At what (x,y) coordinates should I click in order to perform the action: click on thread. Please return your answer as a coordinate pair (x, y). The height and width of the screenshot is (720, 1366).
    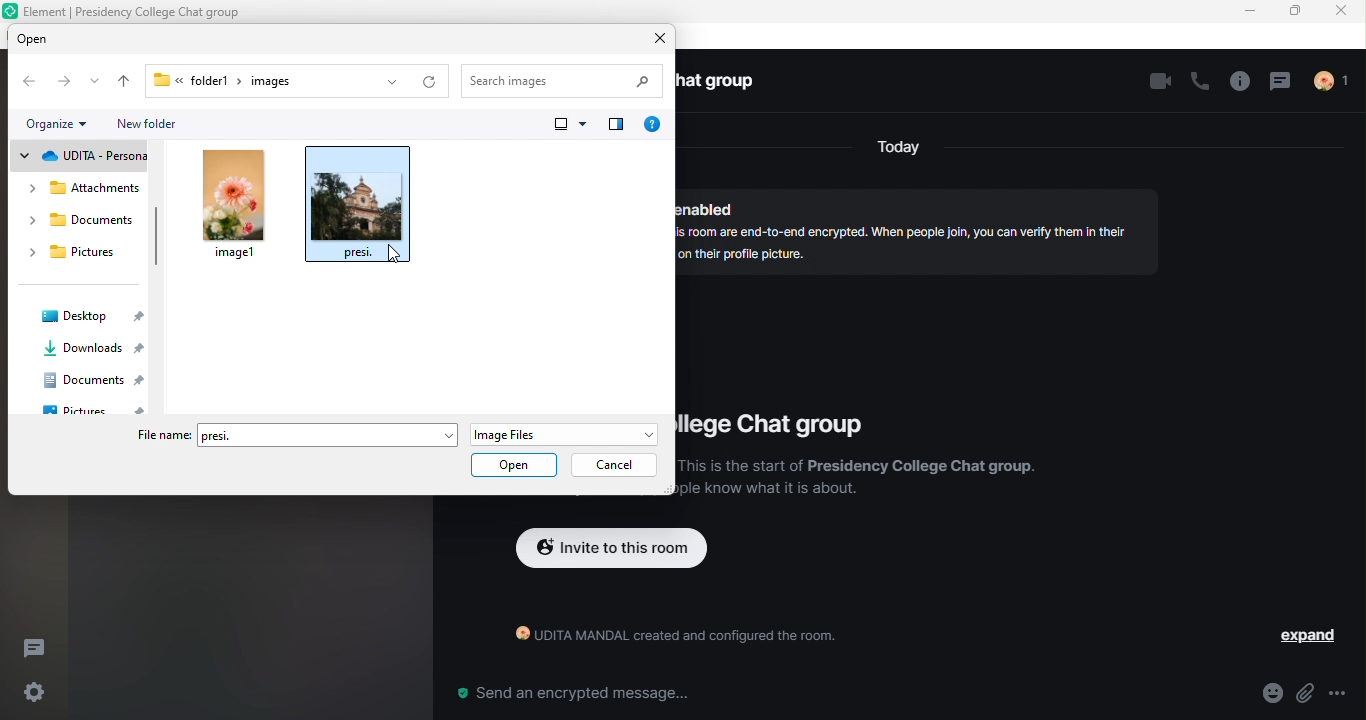
    Looking at the image, I should click on (1282, 83).